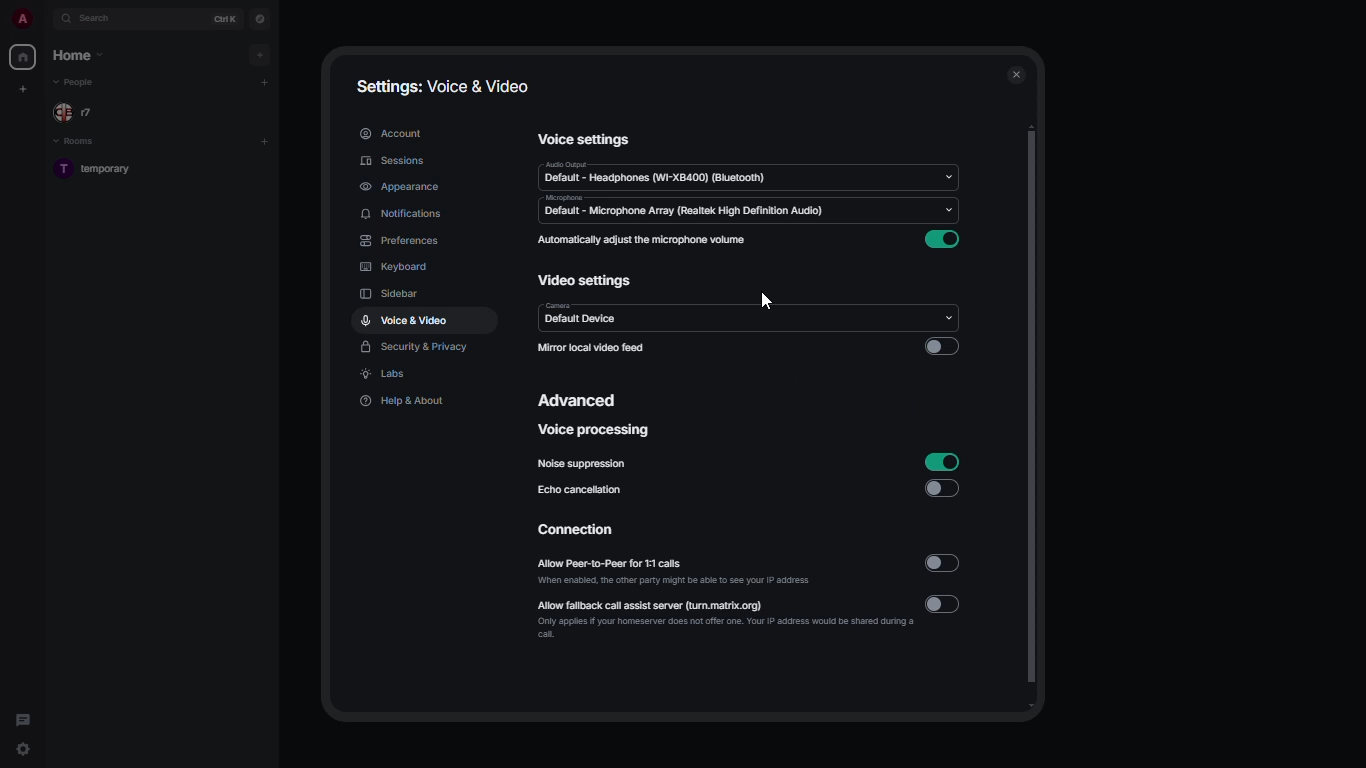 The width and height of the screenshot is (1366, 768). I want to click on voice & video, so click(405, 320).